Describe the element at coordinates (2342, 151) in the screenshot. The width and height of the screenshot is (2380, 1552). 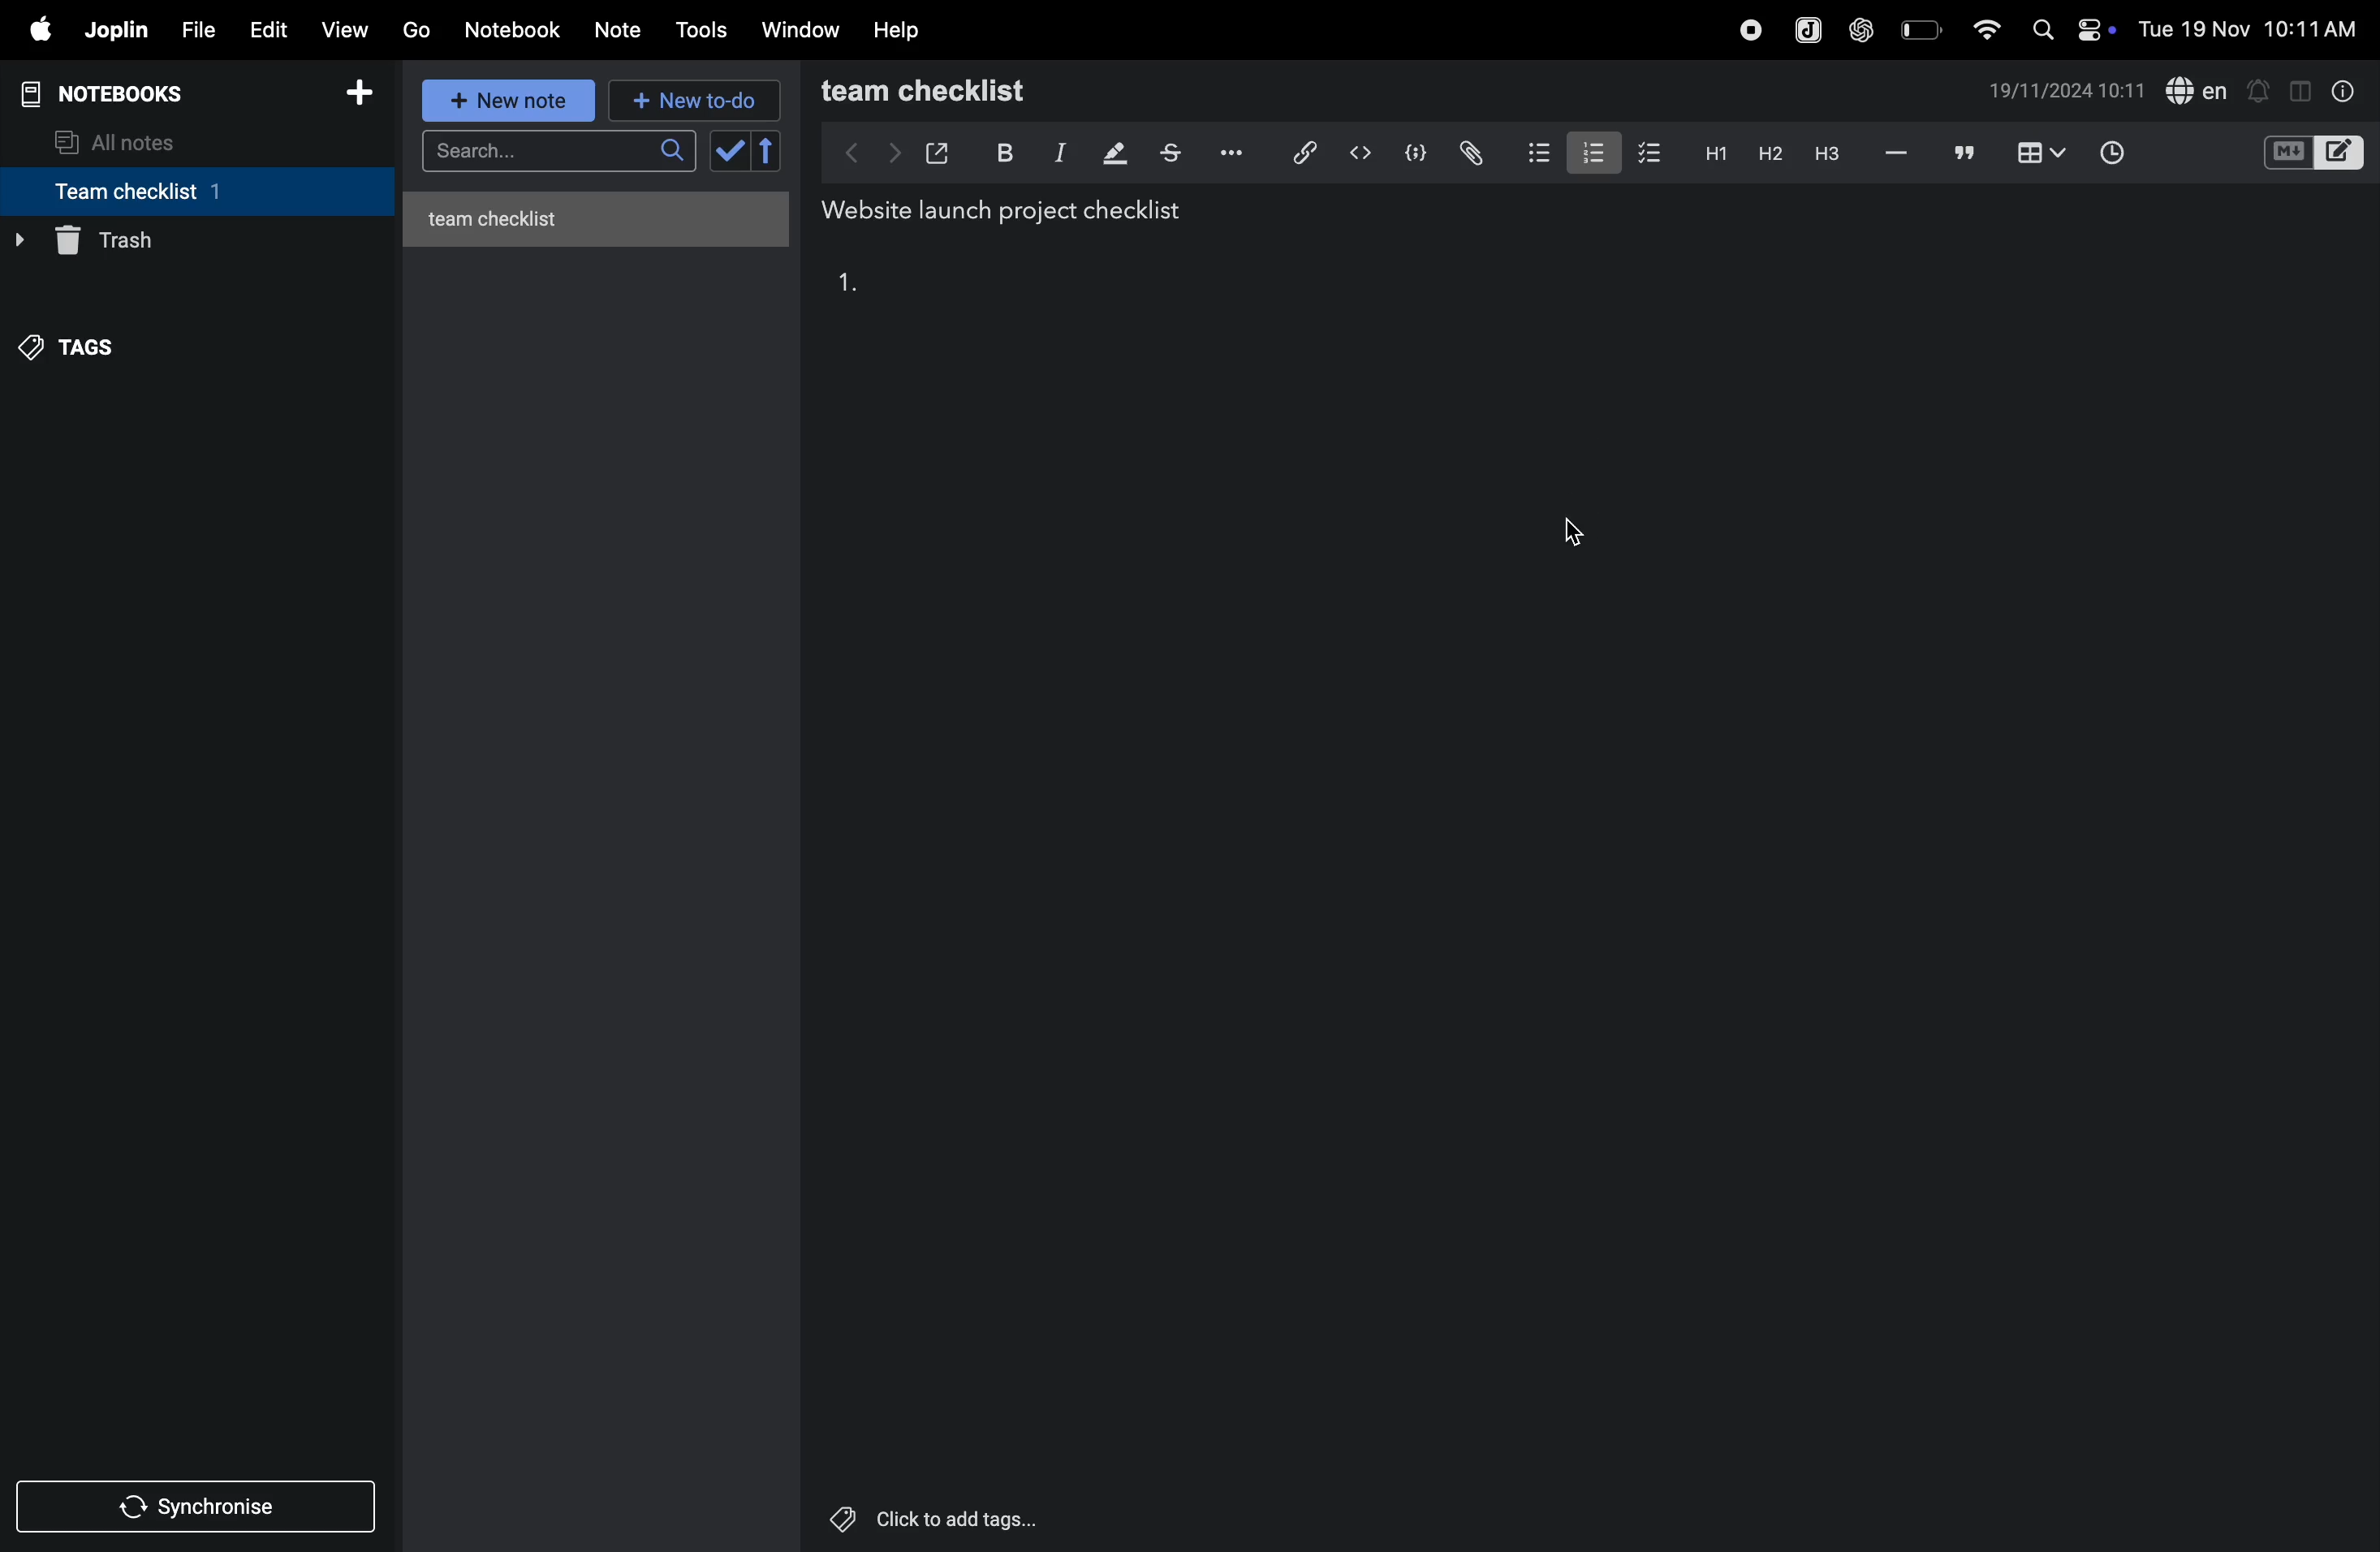
I see `editor layout` at that location.